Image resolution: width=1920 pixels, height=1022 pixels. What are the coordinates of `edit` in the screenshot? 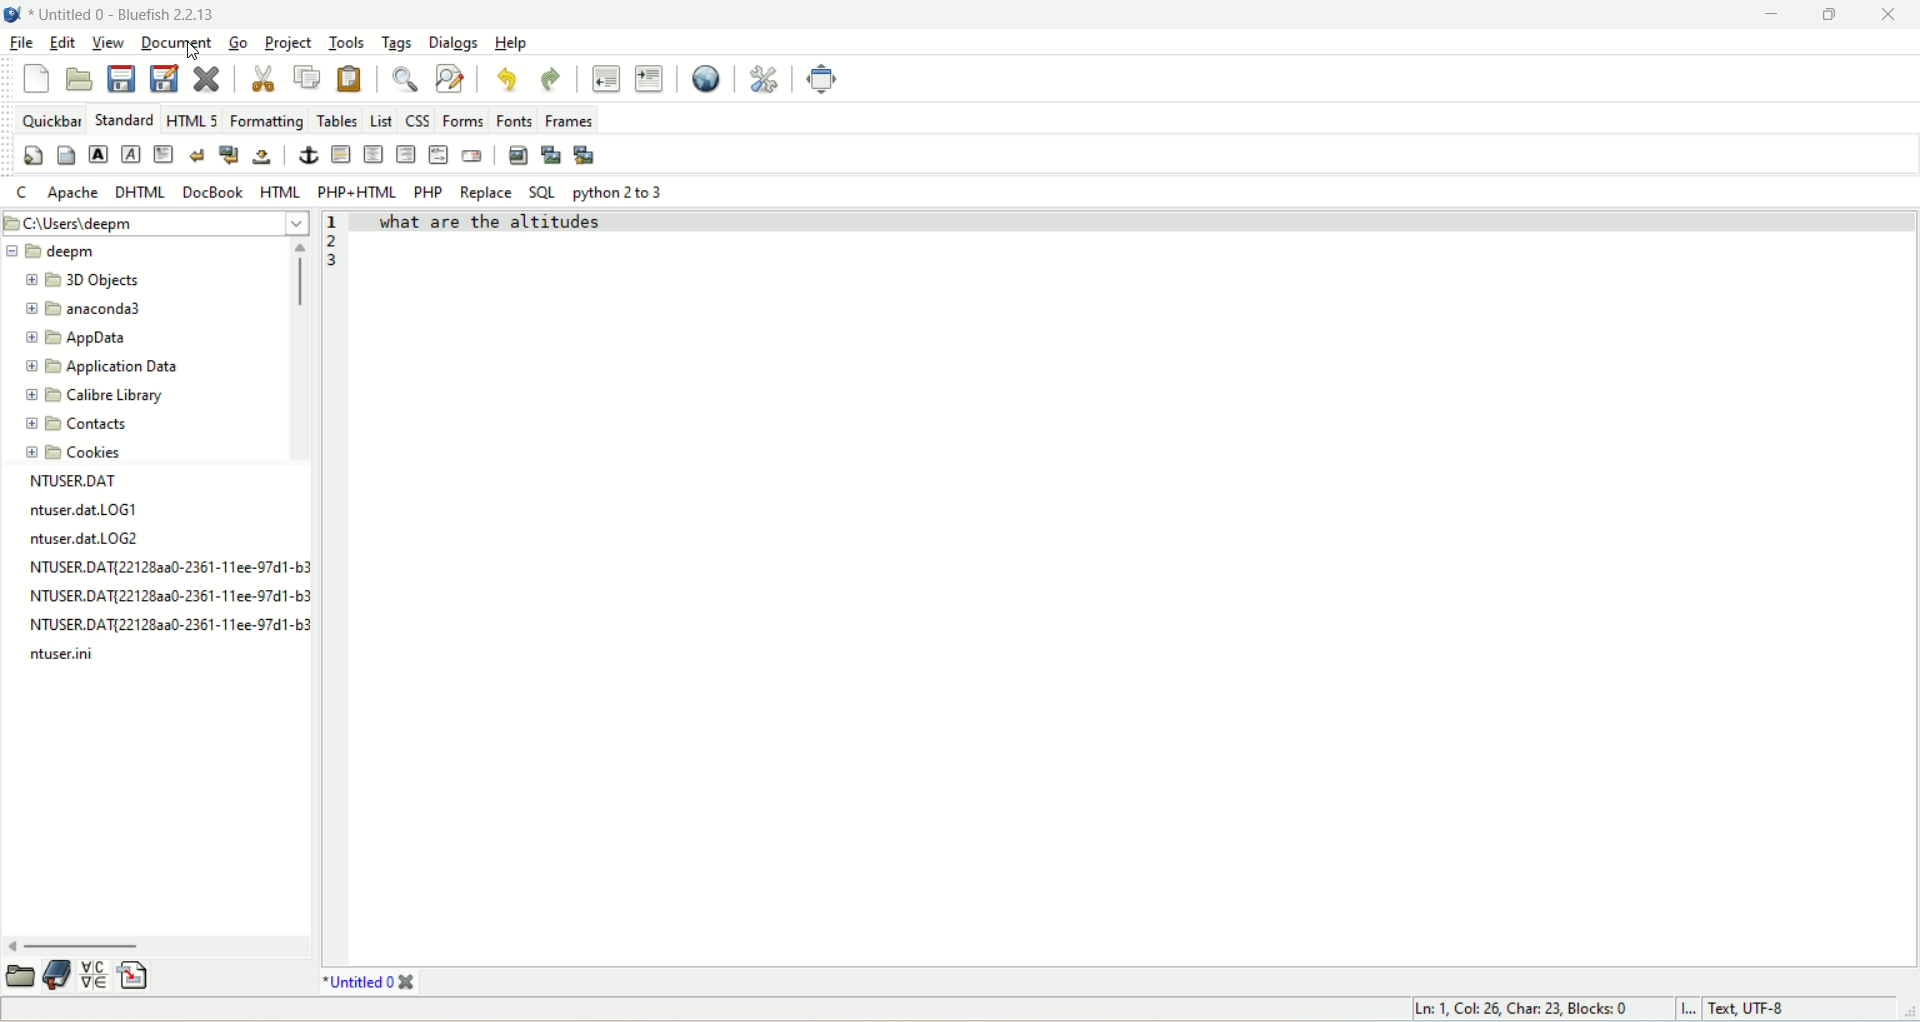 It's located at (61, 44).